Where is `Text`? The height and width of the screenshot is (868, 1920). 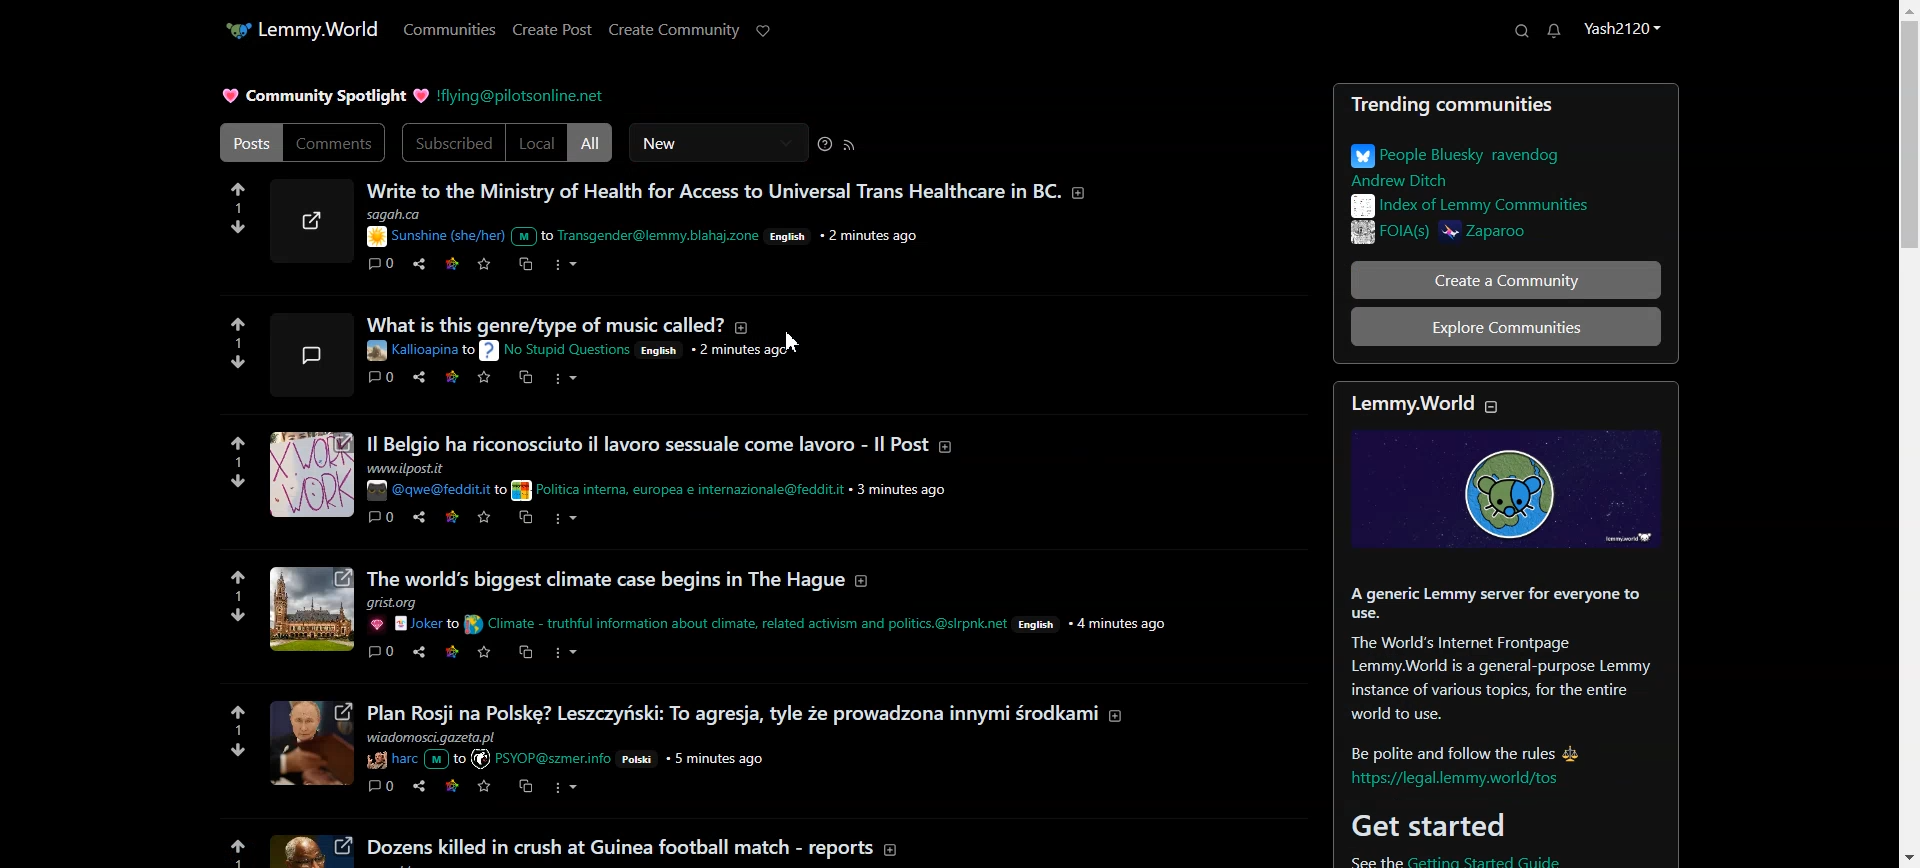 Text is located at coordinates (1493, 165).